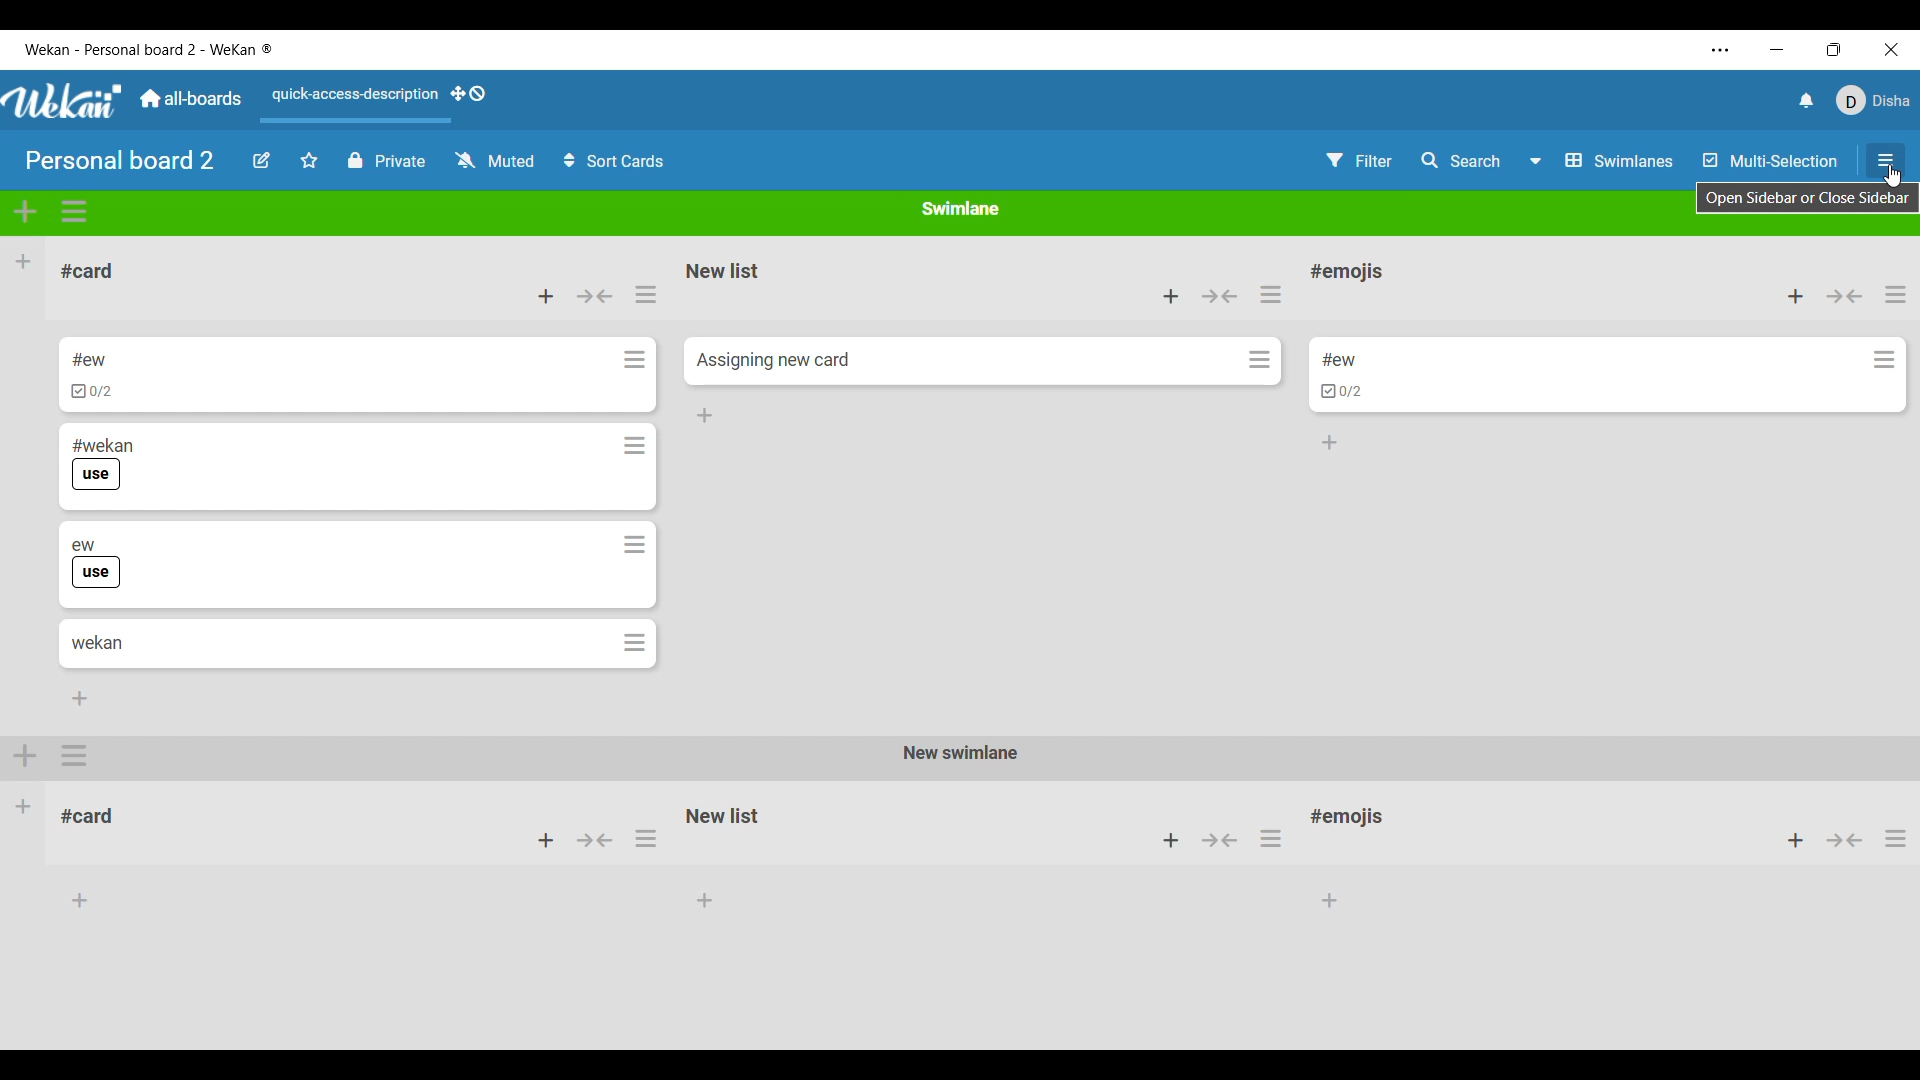 Image resolution: width=1920 pixels, height=1080 pixels. What do you see at coordinates (261, 160) in the screenshot?
I see `Edit board` at bounding box center [261, 160].